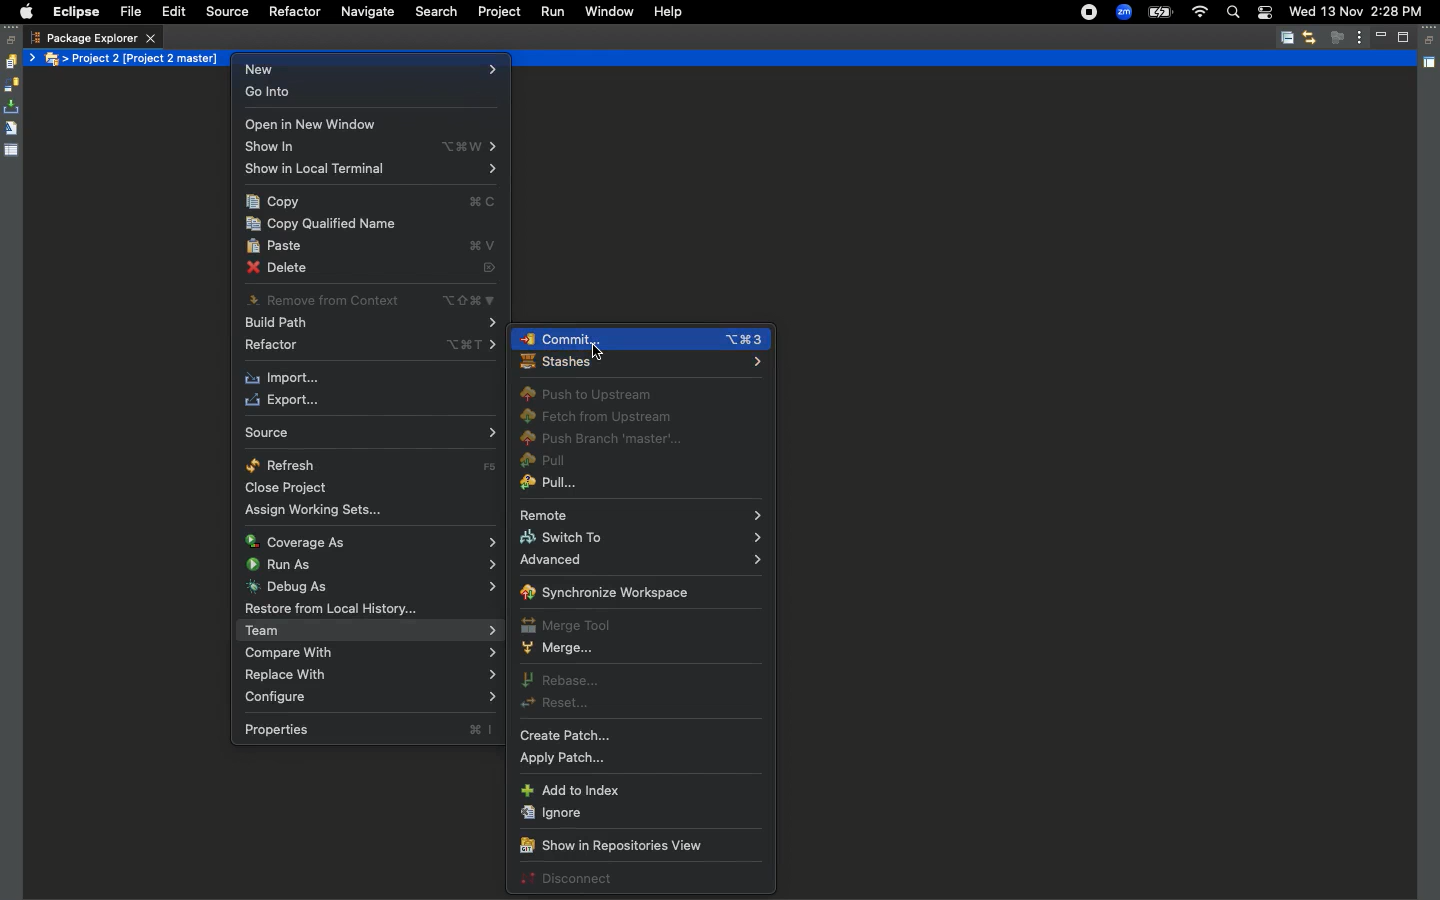 This screenshot has height=900, width=1440. What do you see at coordinates (368, 540) in the screenshot?
I see `Coverage as` at bounding box center [368, 540].